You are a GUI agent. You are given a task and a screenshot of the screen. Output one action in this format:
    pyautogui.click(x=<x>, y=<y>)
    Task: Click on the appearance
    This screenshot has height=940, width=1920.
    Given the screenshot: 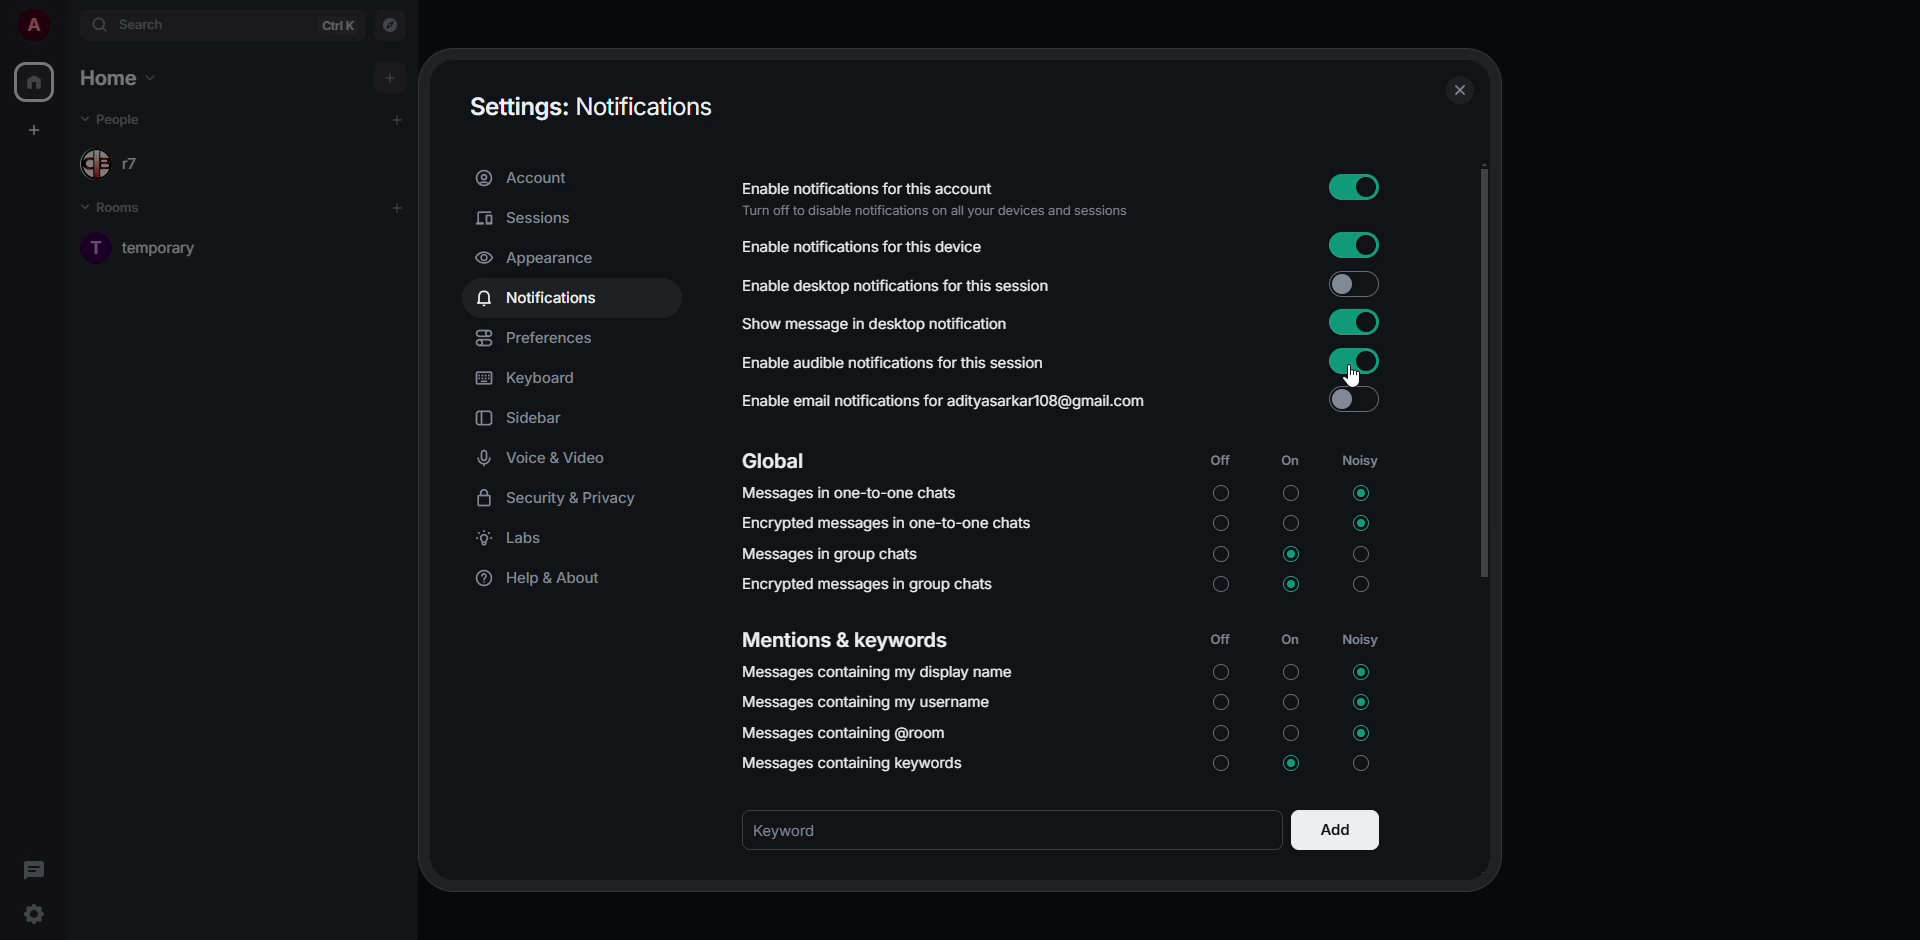 What is the action you would take?
    pyautogui.click(x=542, y=258)
    